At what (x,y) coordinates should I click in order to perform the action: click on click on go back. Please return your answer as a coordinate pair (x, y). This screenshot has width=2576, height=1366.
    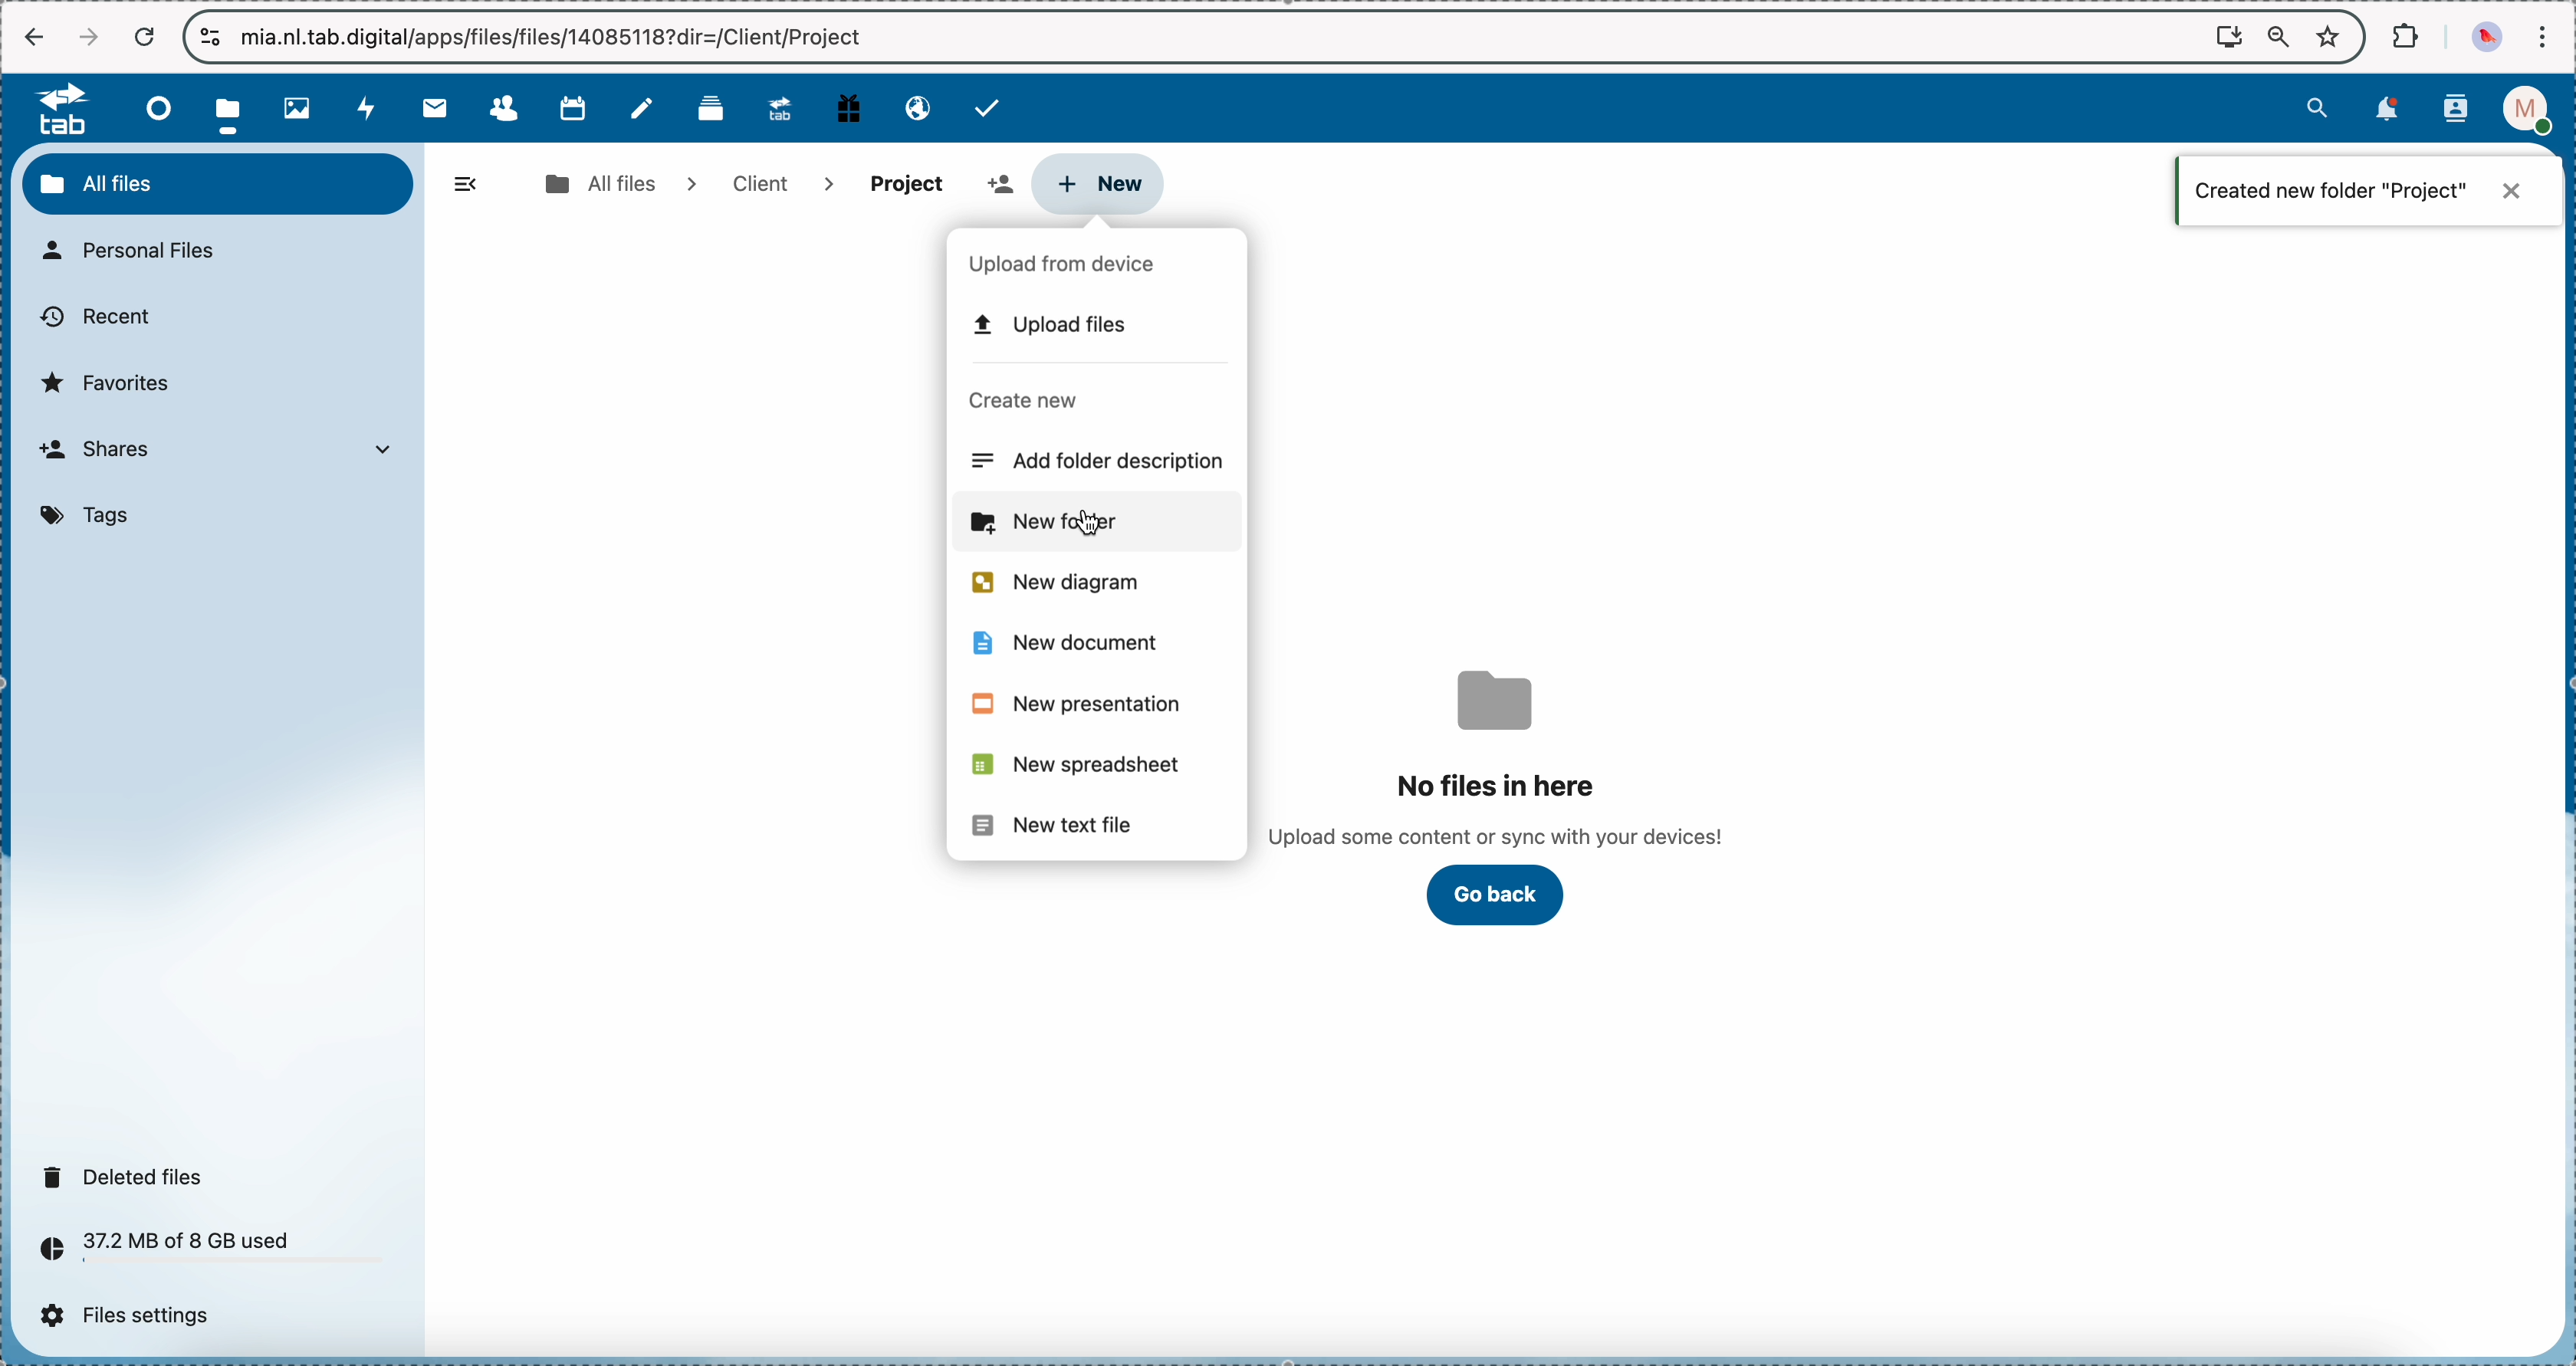
    Looking at the image, I should click on (1497, 895).